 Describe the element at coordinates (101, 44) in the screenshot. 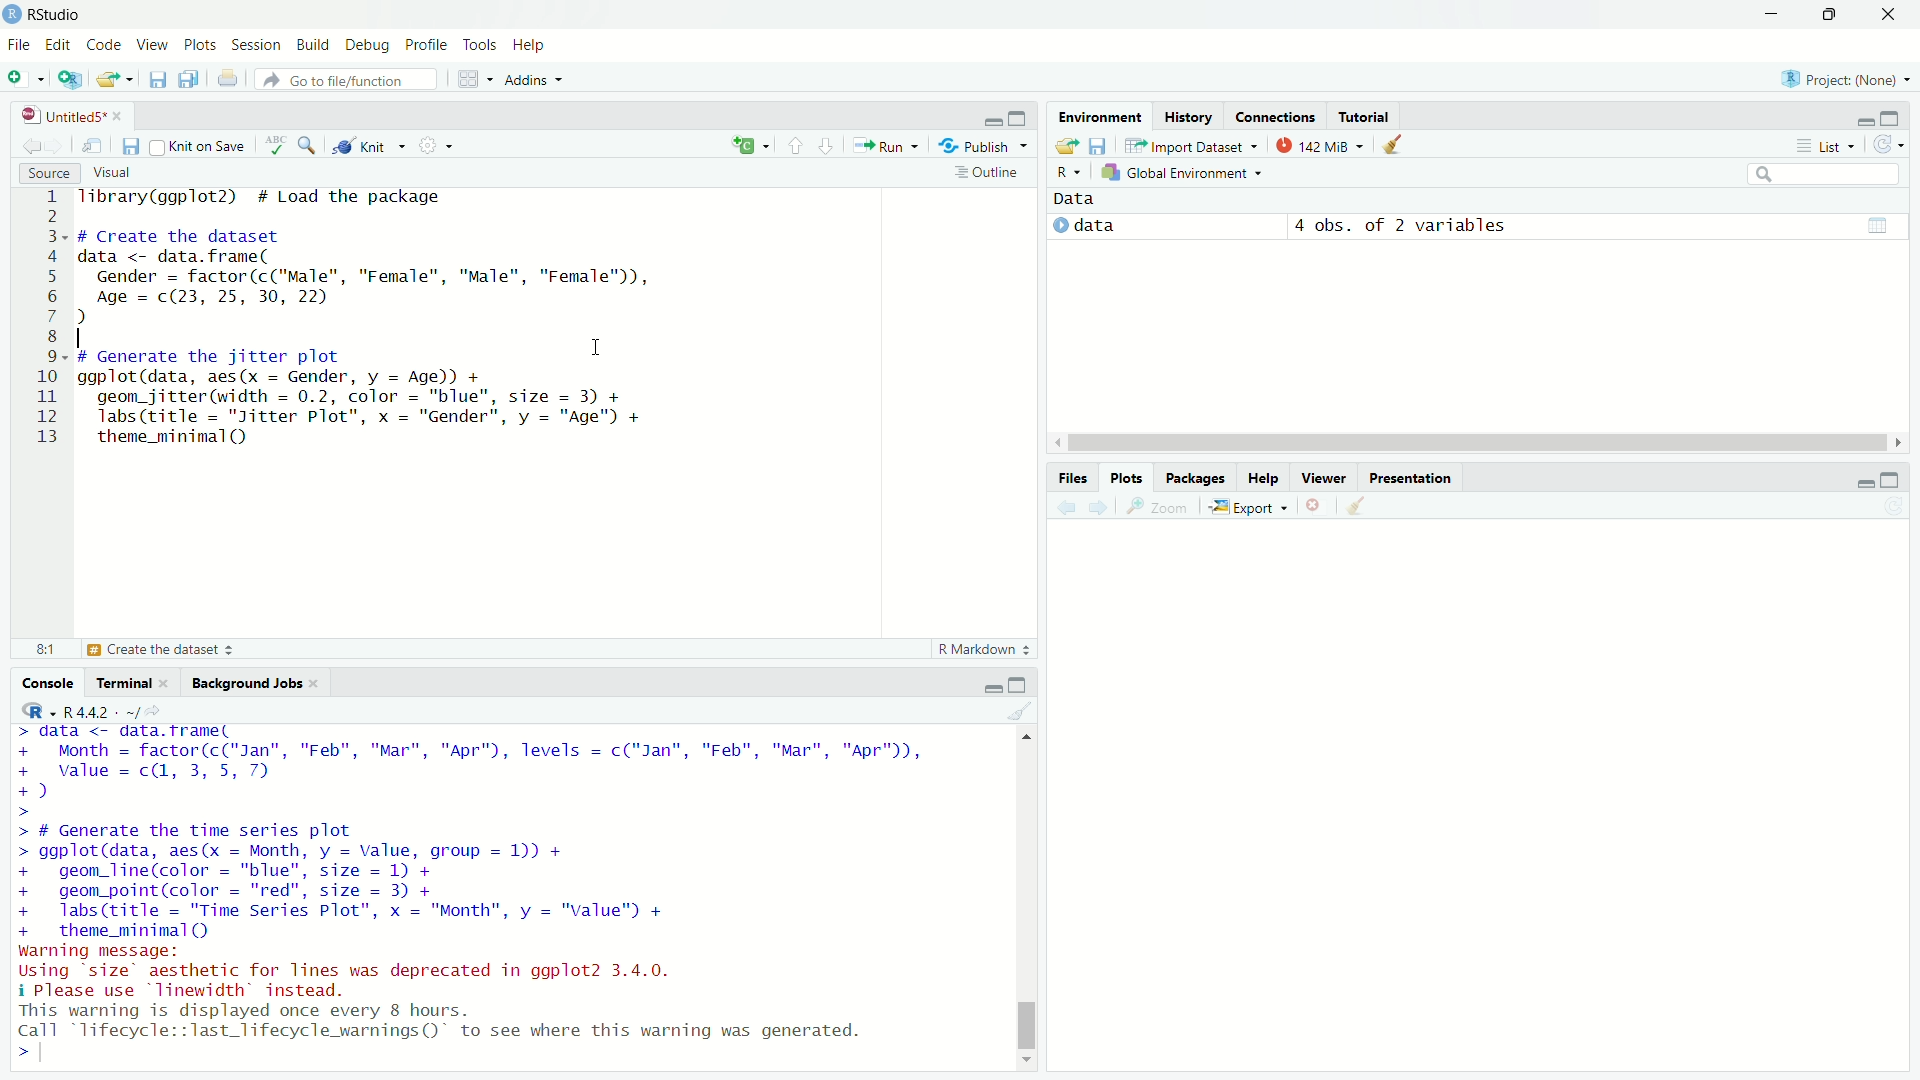

I see `code` at that location.